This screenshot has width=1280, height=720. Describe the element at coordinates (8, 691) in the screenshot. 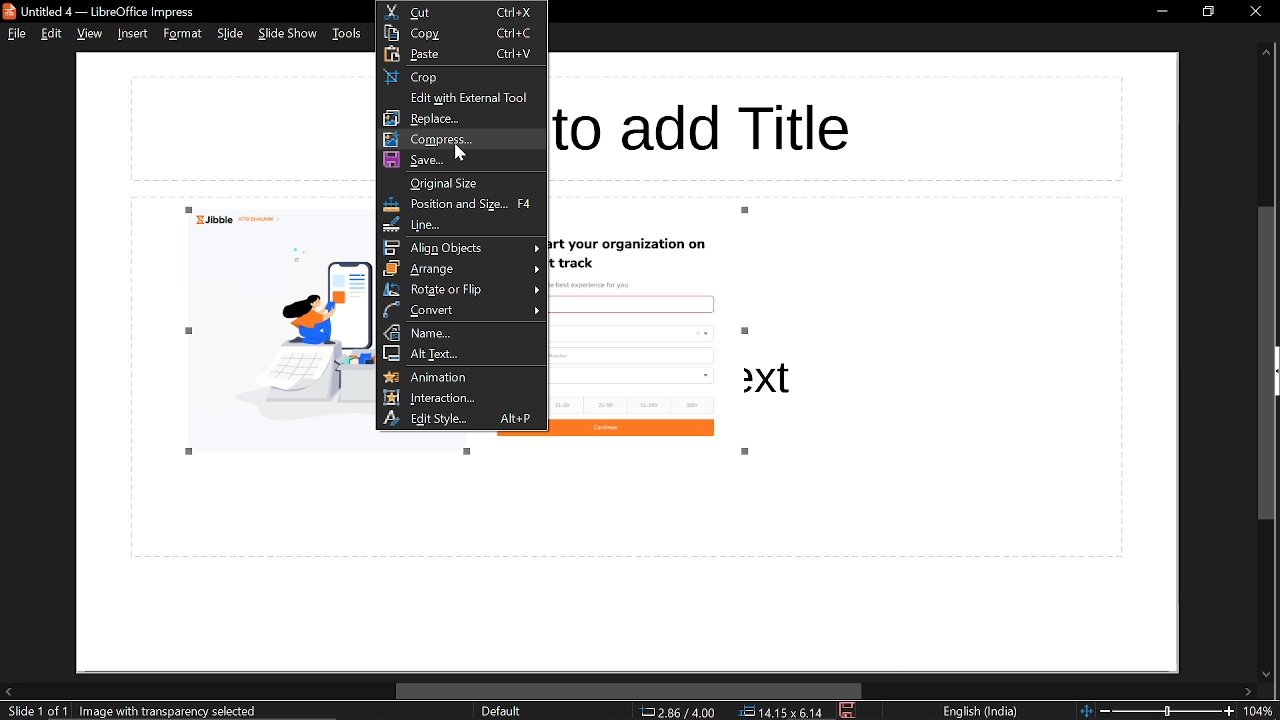

I see `move left` at that location.